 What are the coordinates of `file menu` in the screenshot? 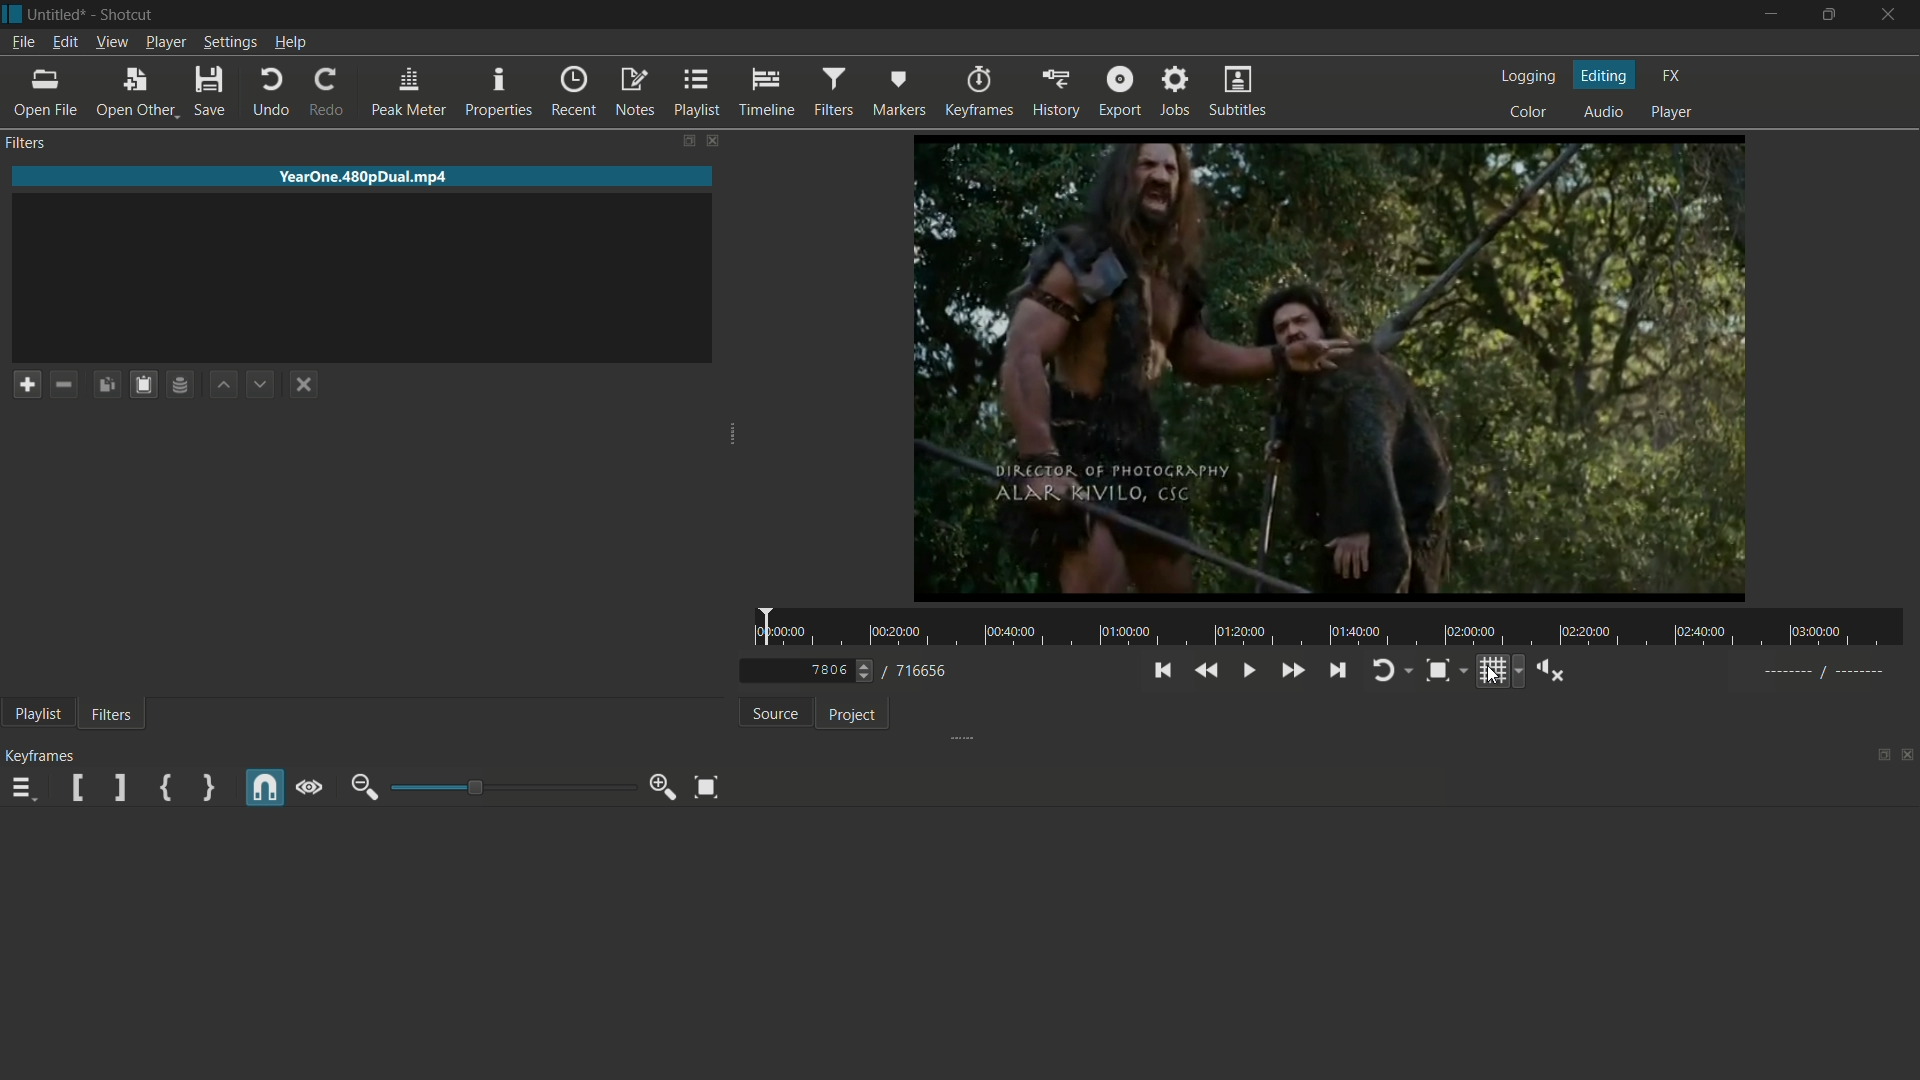 It's located at (22, 43).